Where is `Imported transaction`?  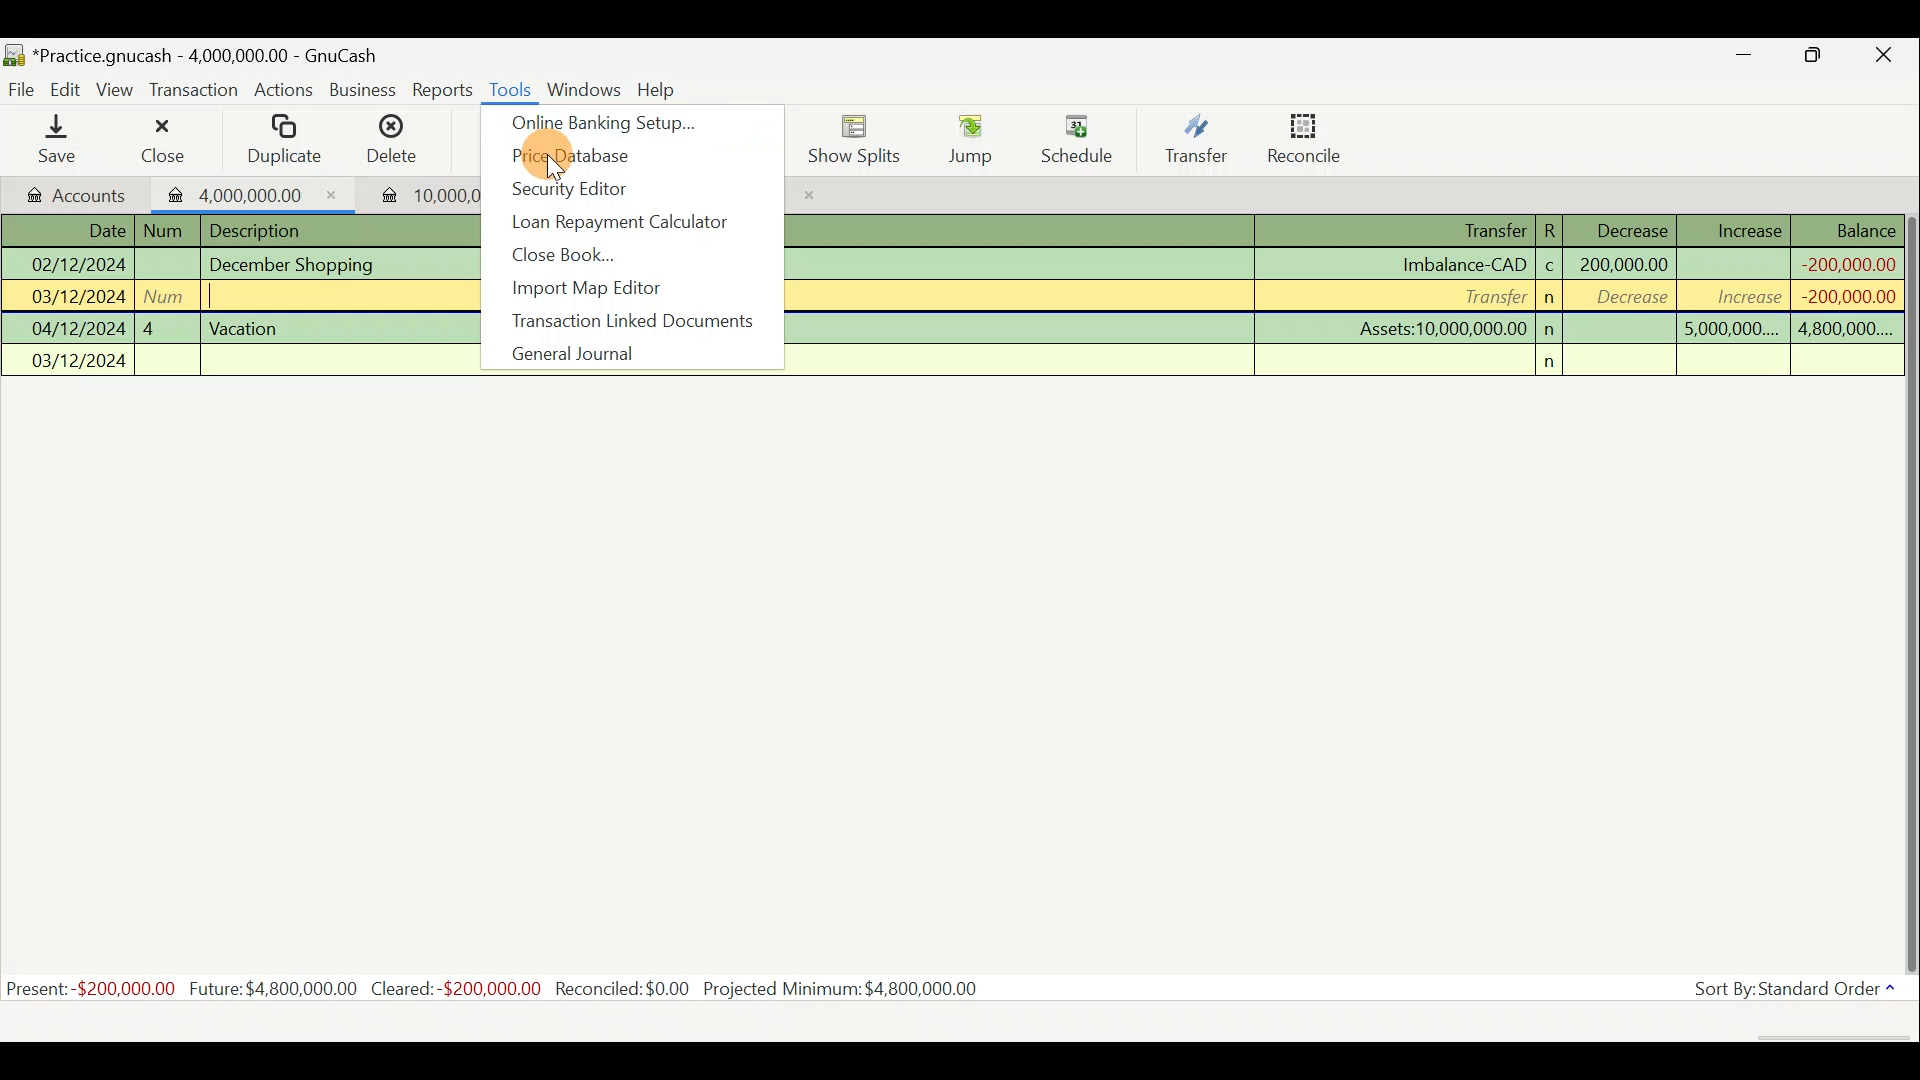
Imported transaction is located at coordinates (418, 190).